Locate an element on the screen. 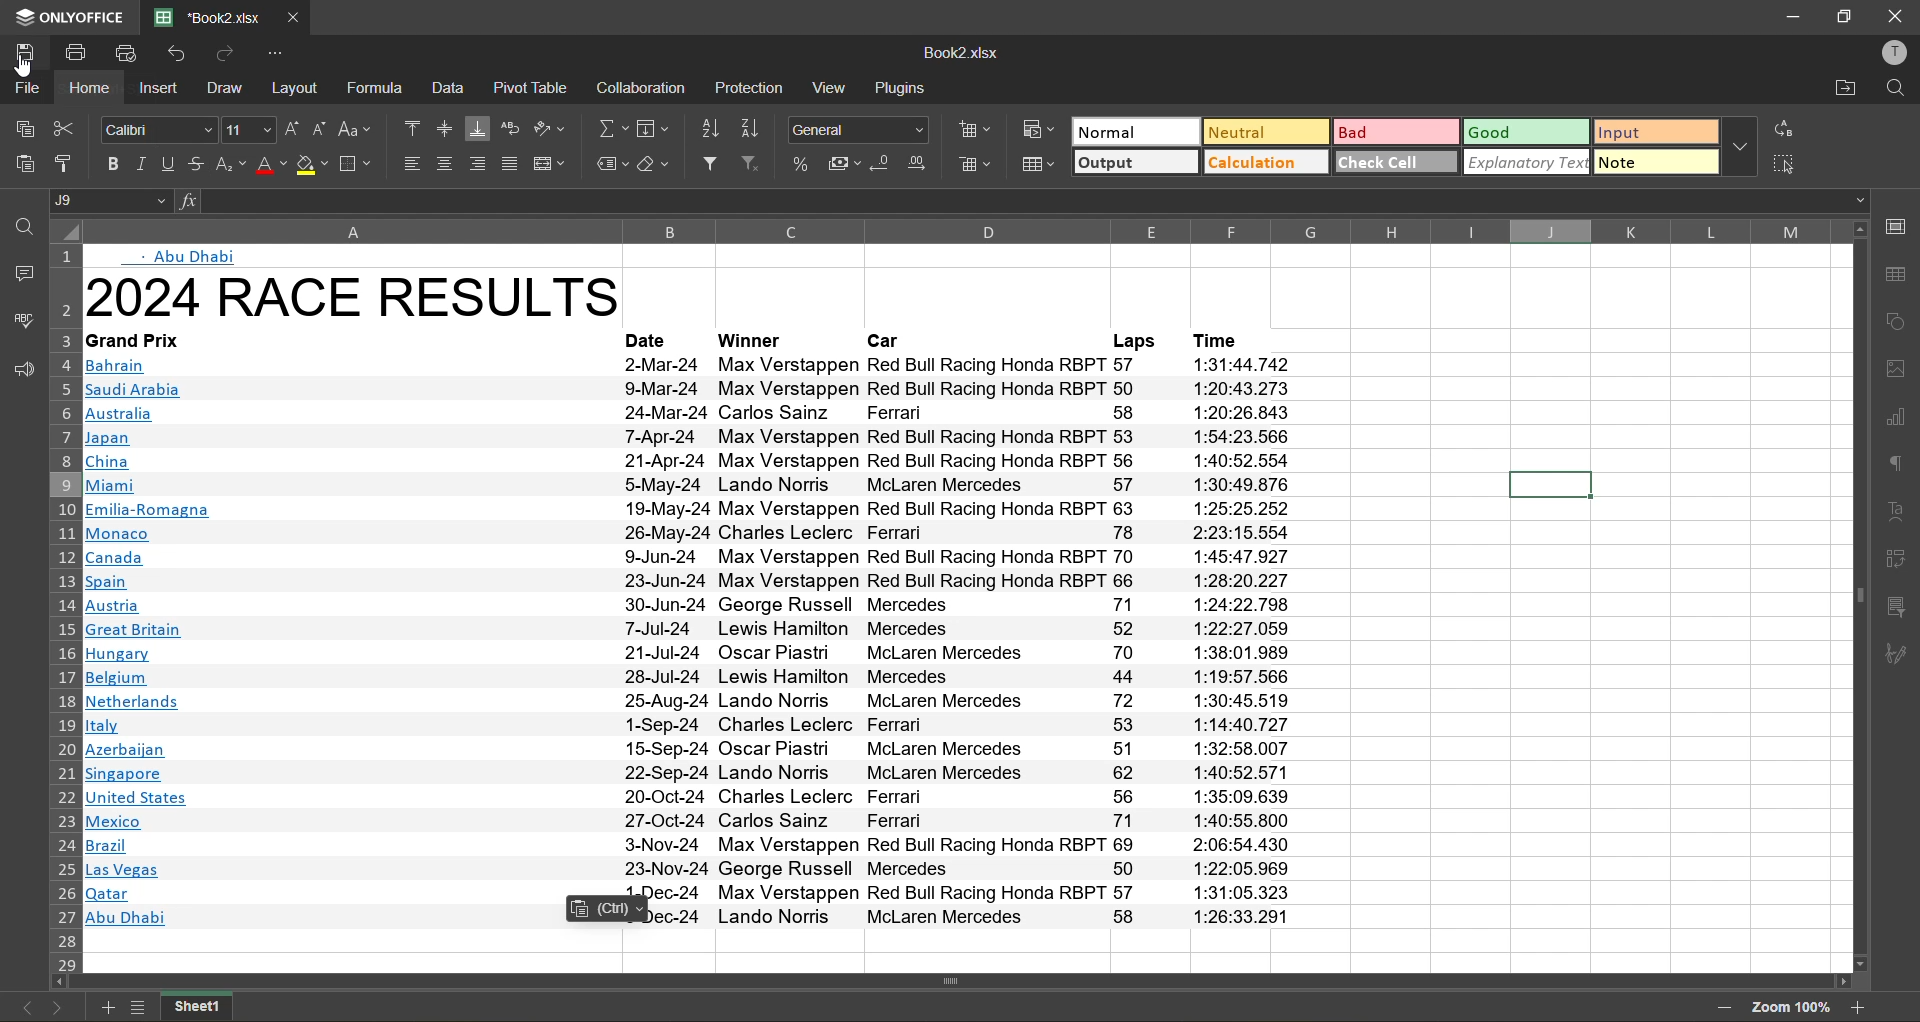 Image resolution: width=1920 pixels, height=1022 pixels. cell address is located at coordinates (113, 201).